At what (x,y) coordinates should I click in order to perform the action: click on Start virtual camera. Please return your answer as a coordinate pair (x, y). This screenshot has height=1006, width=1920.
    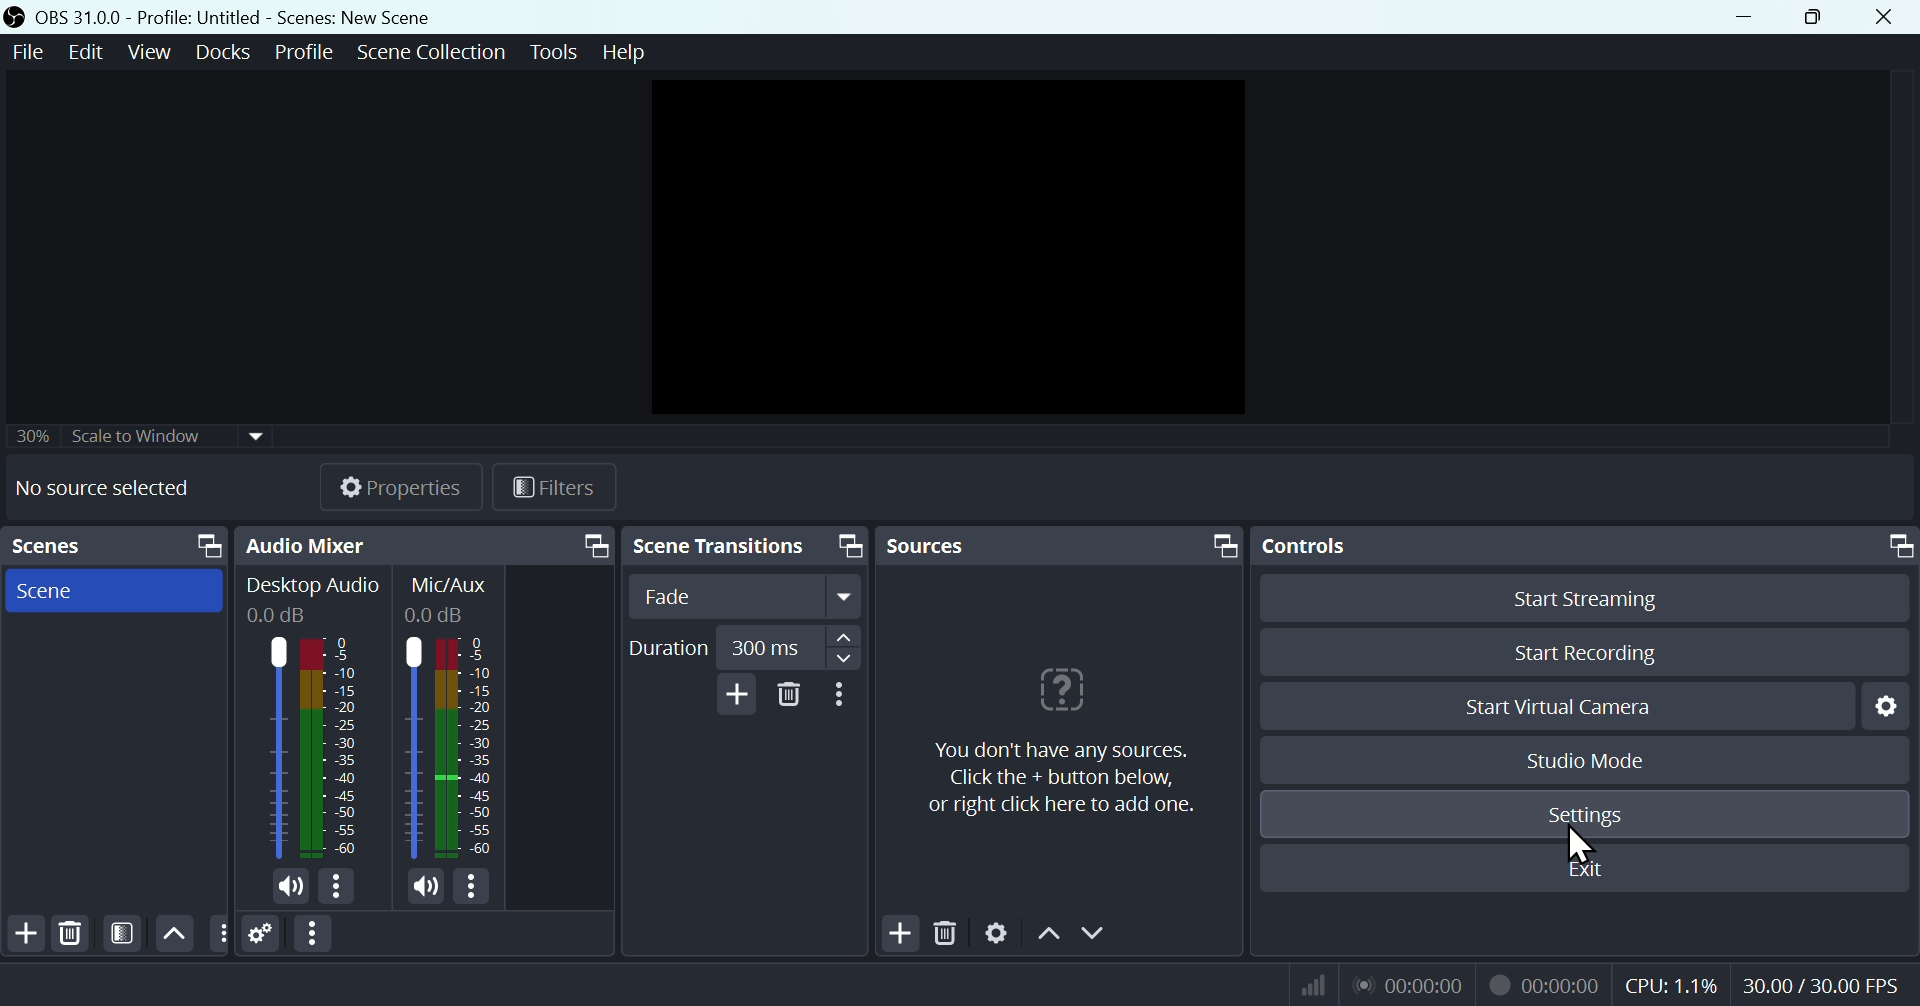
    Looking at the image, I should click on (1576, 705).